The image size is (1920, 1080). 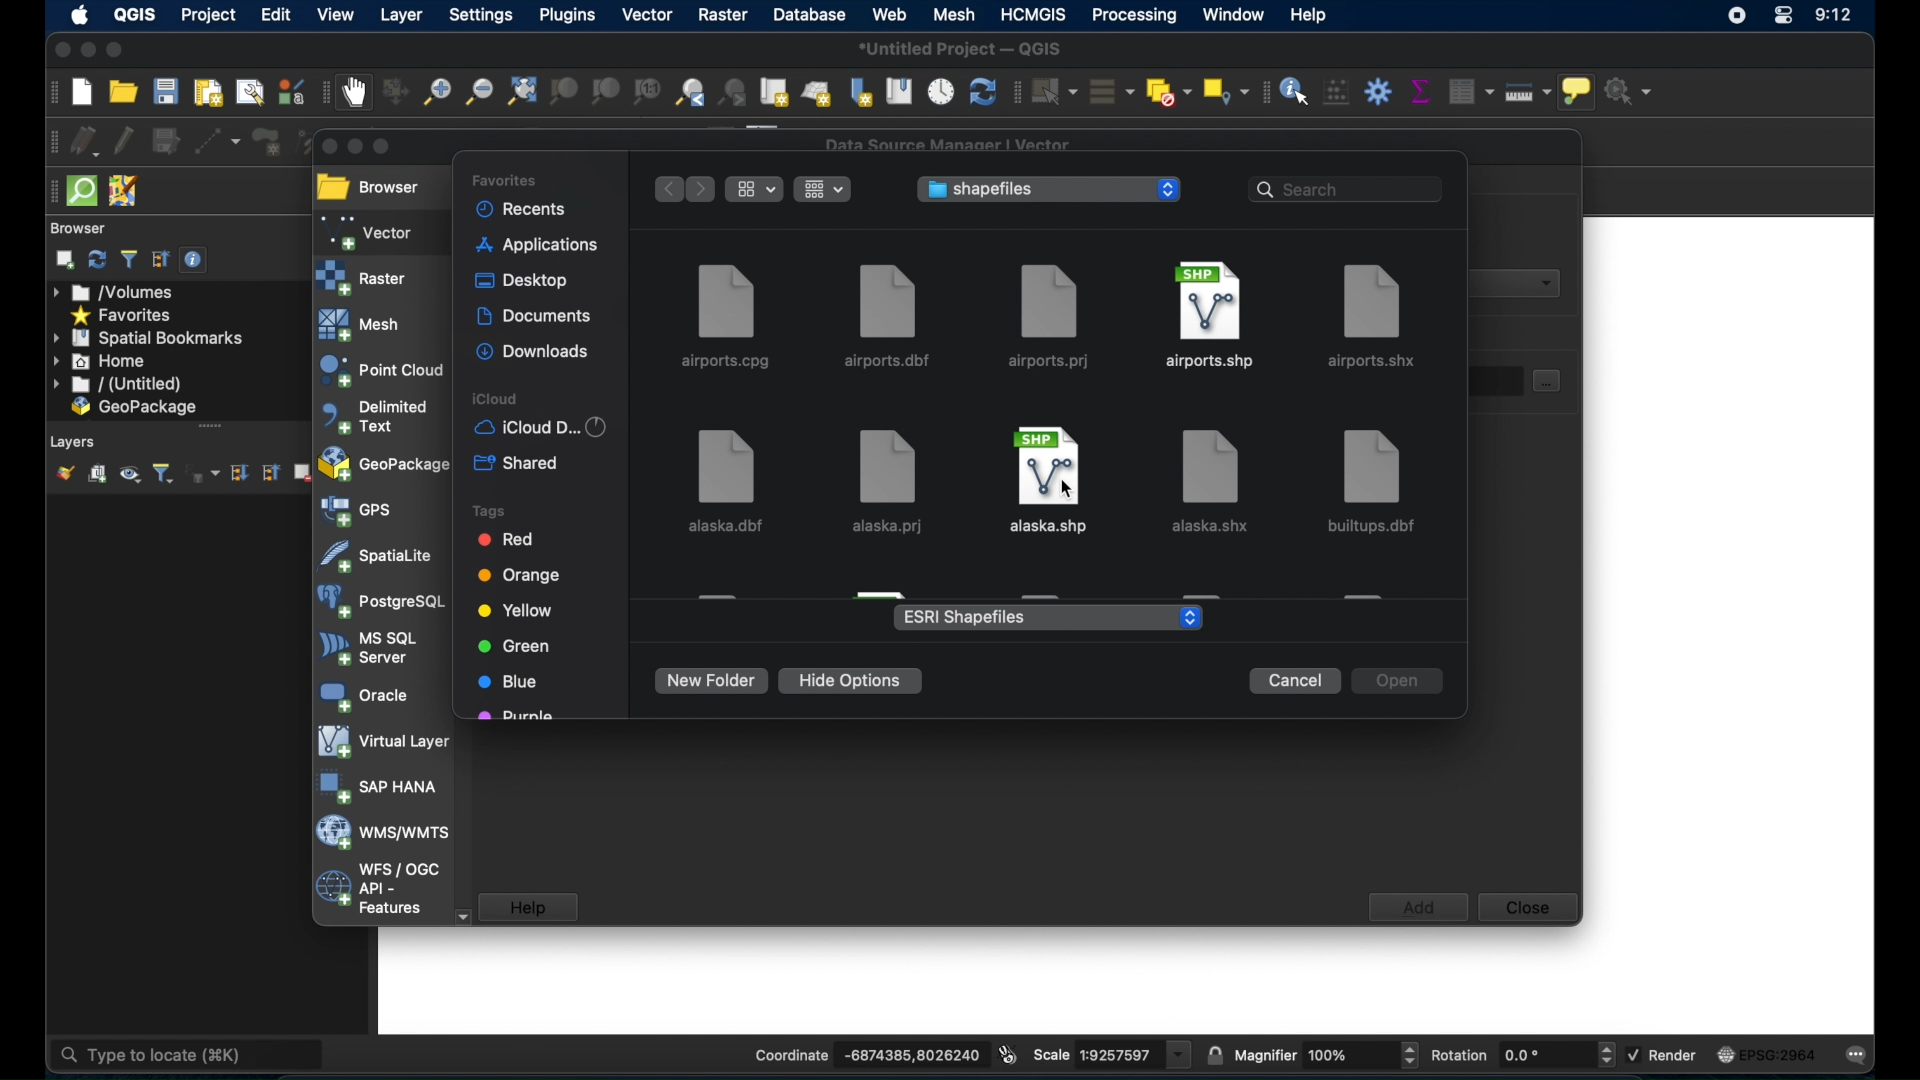 I want to click on render, so click(x=1663, y=1054).